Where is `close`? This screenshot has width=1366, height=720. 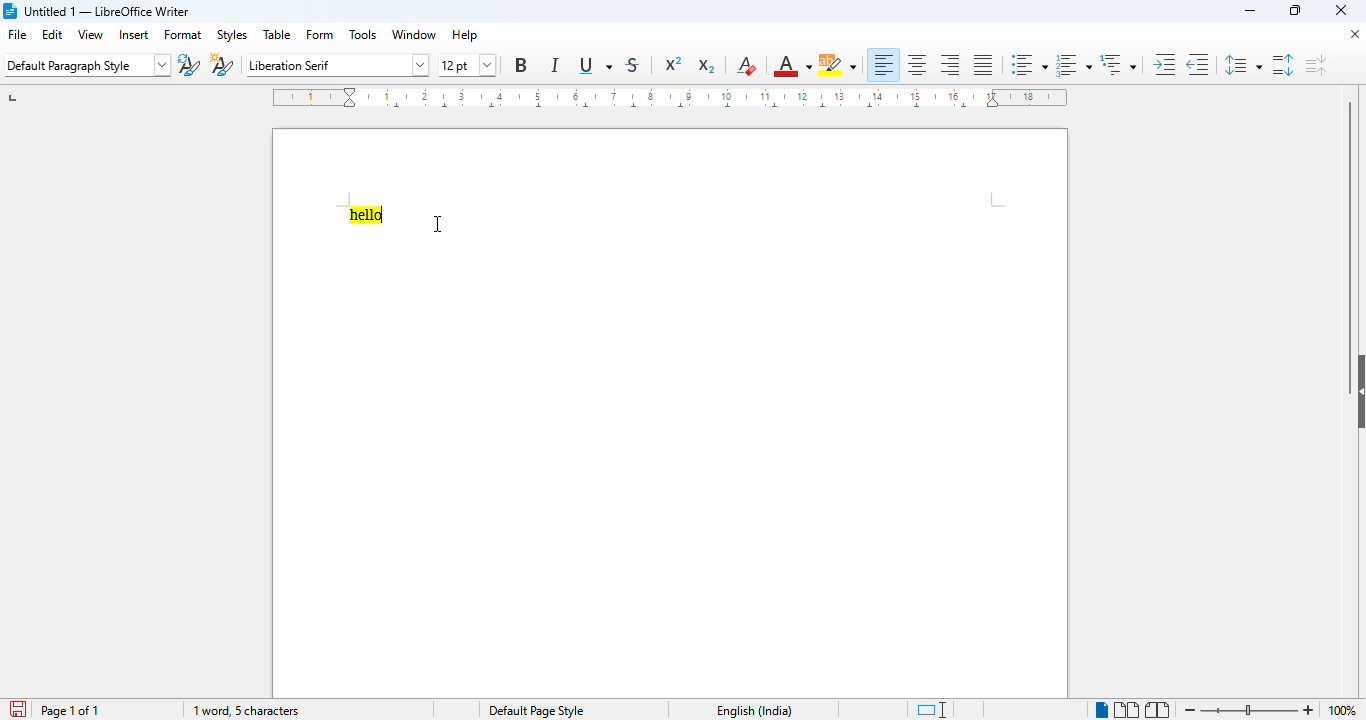 close is located at coordinates (1342, 9).